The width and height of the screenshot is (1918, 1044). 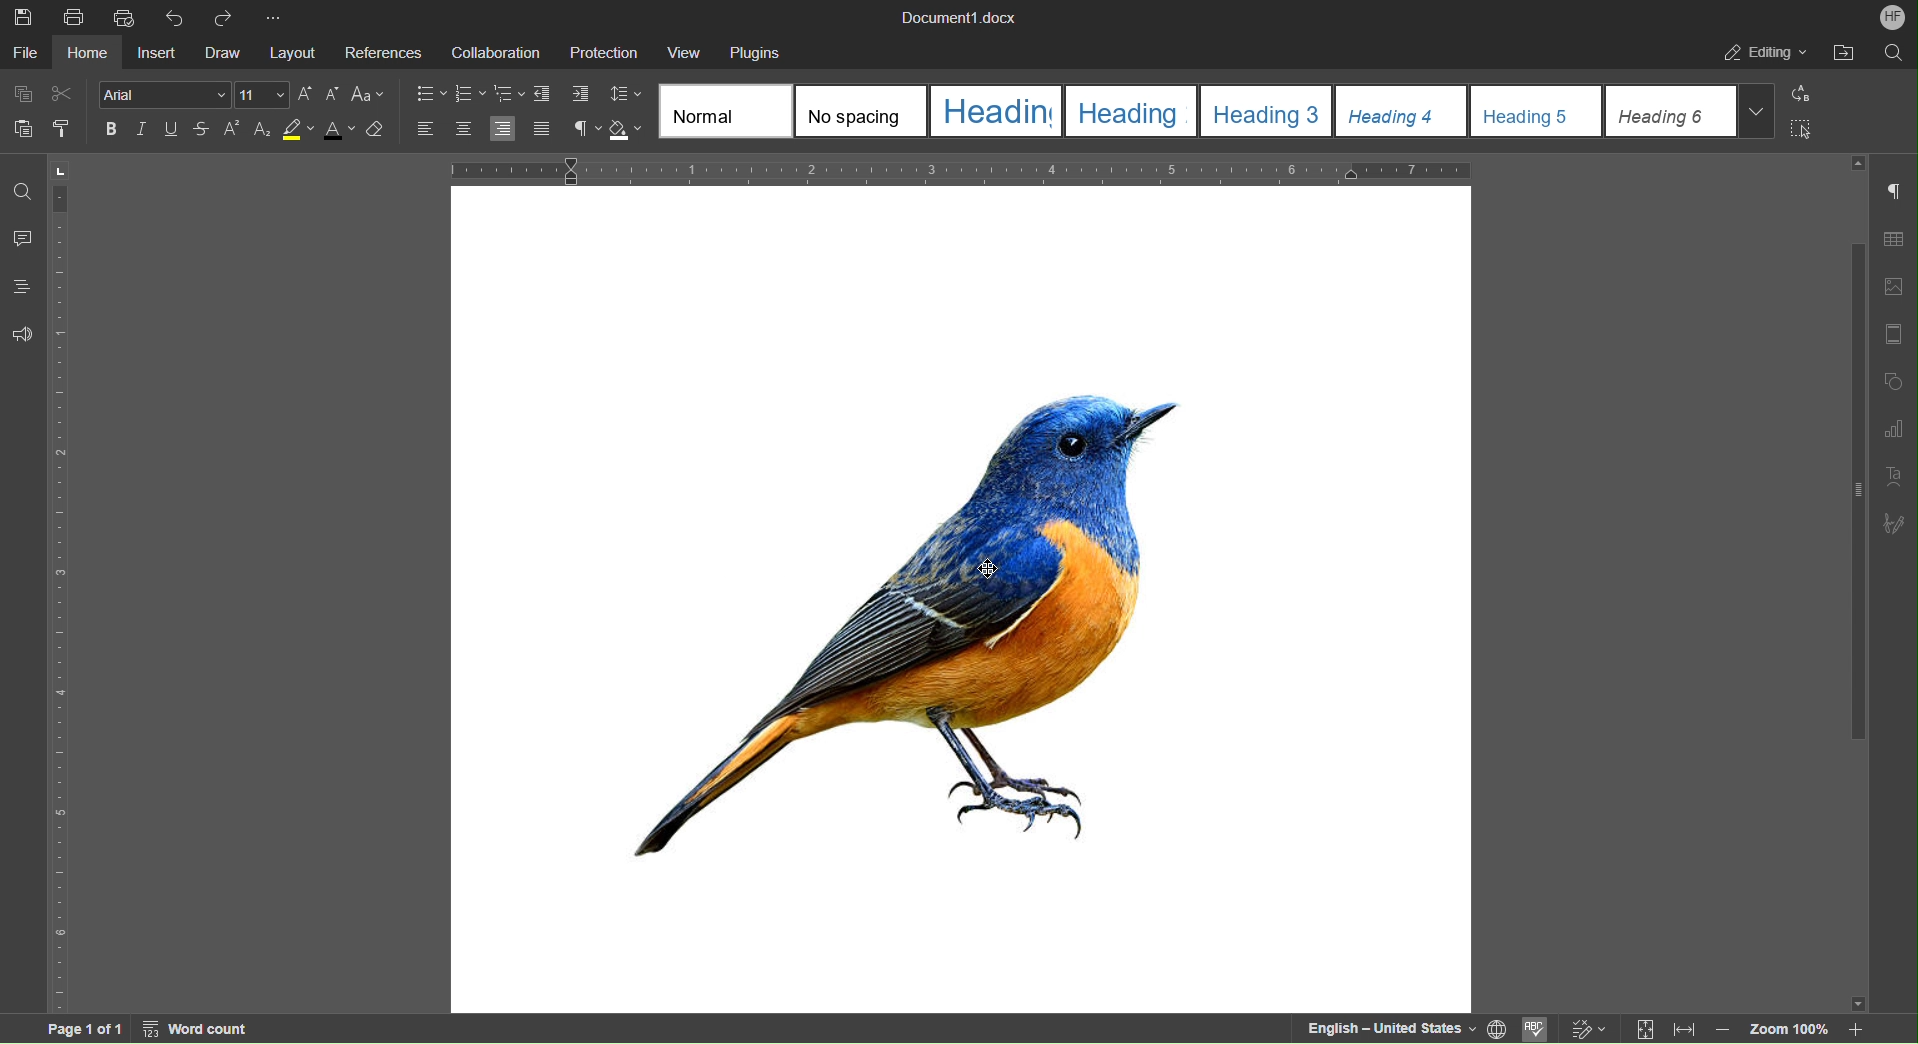 What do you see at coordinates (88, 55) in the screenshot?
I see `Home` at bounding box center [88, 55].